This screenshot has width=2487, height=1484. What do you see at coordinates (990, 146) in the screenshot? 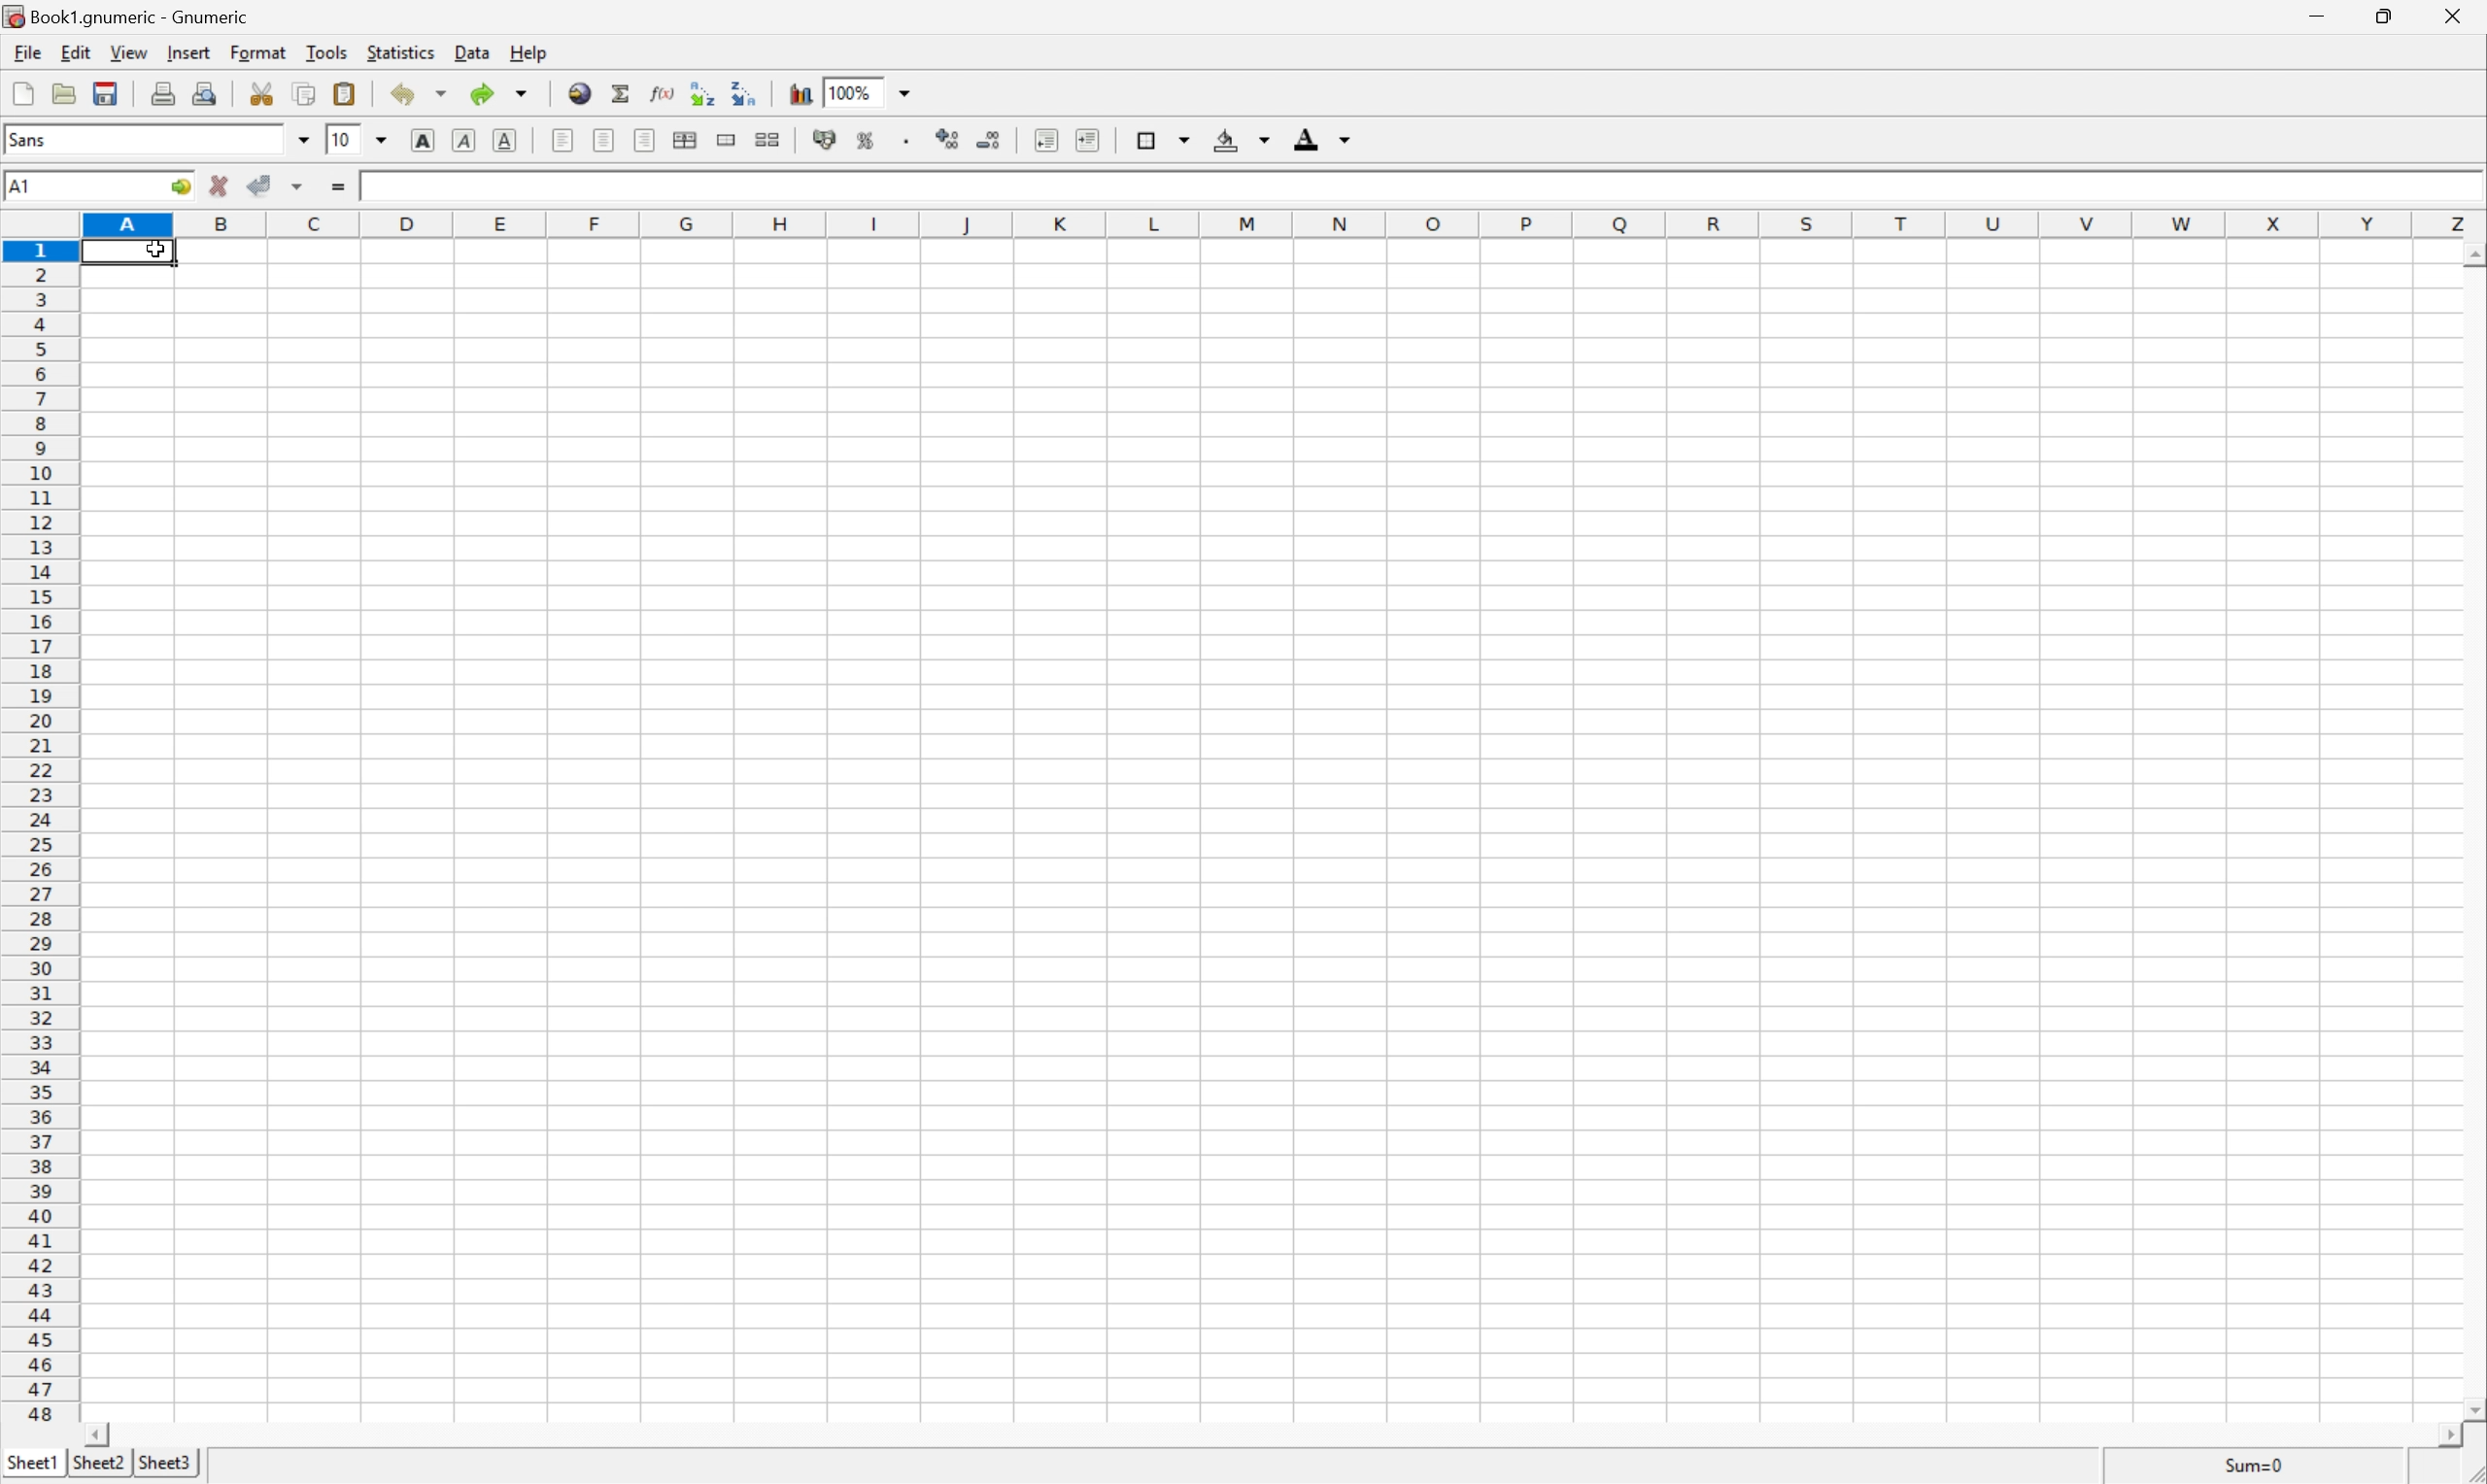
I see `decrease number of decimals displayed` at bounding box center [990, 146].